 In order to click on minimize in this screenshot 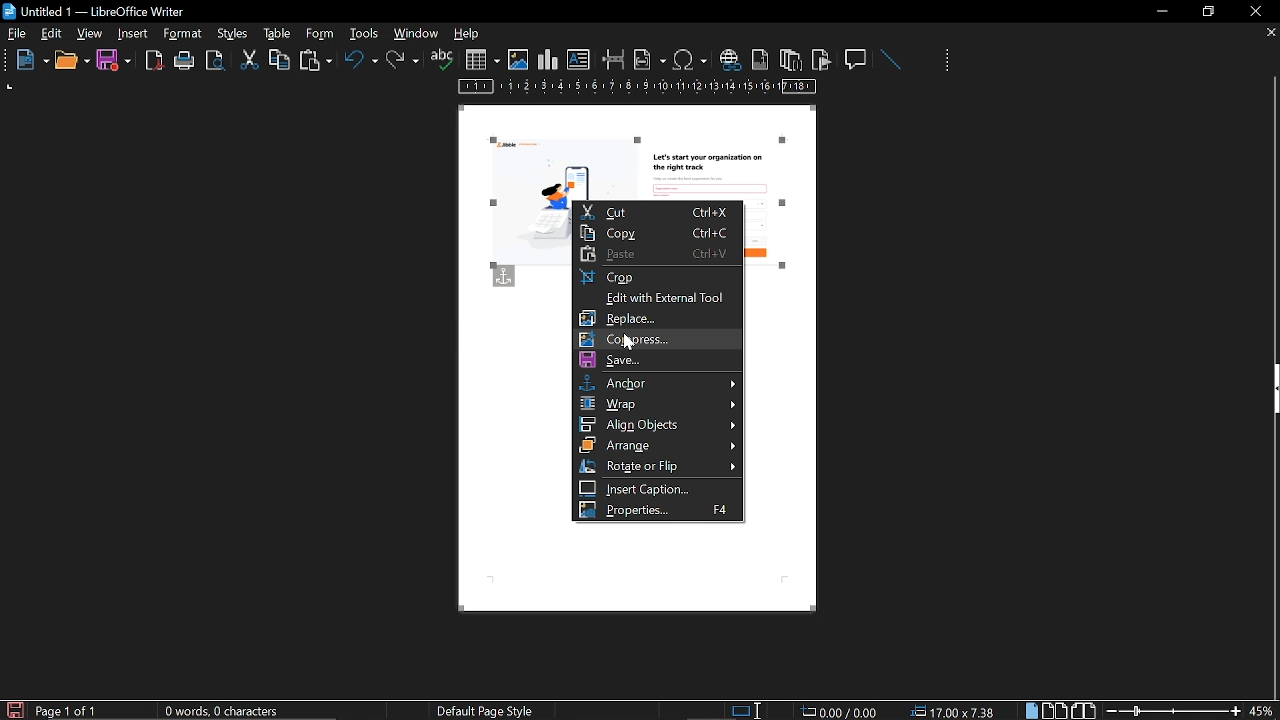, I will do `click(1162, 11)`.